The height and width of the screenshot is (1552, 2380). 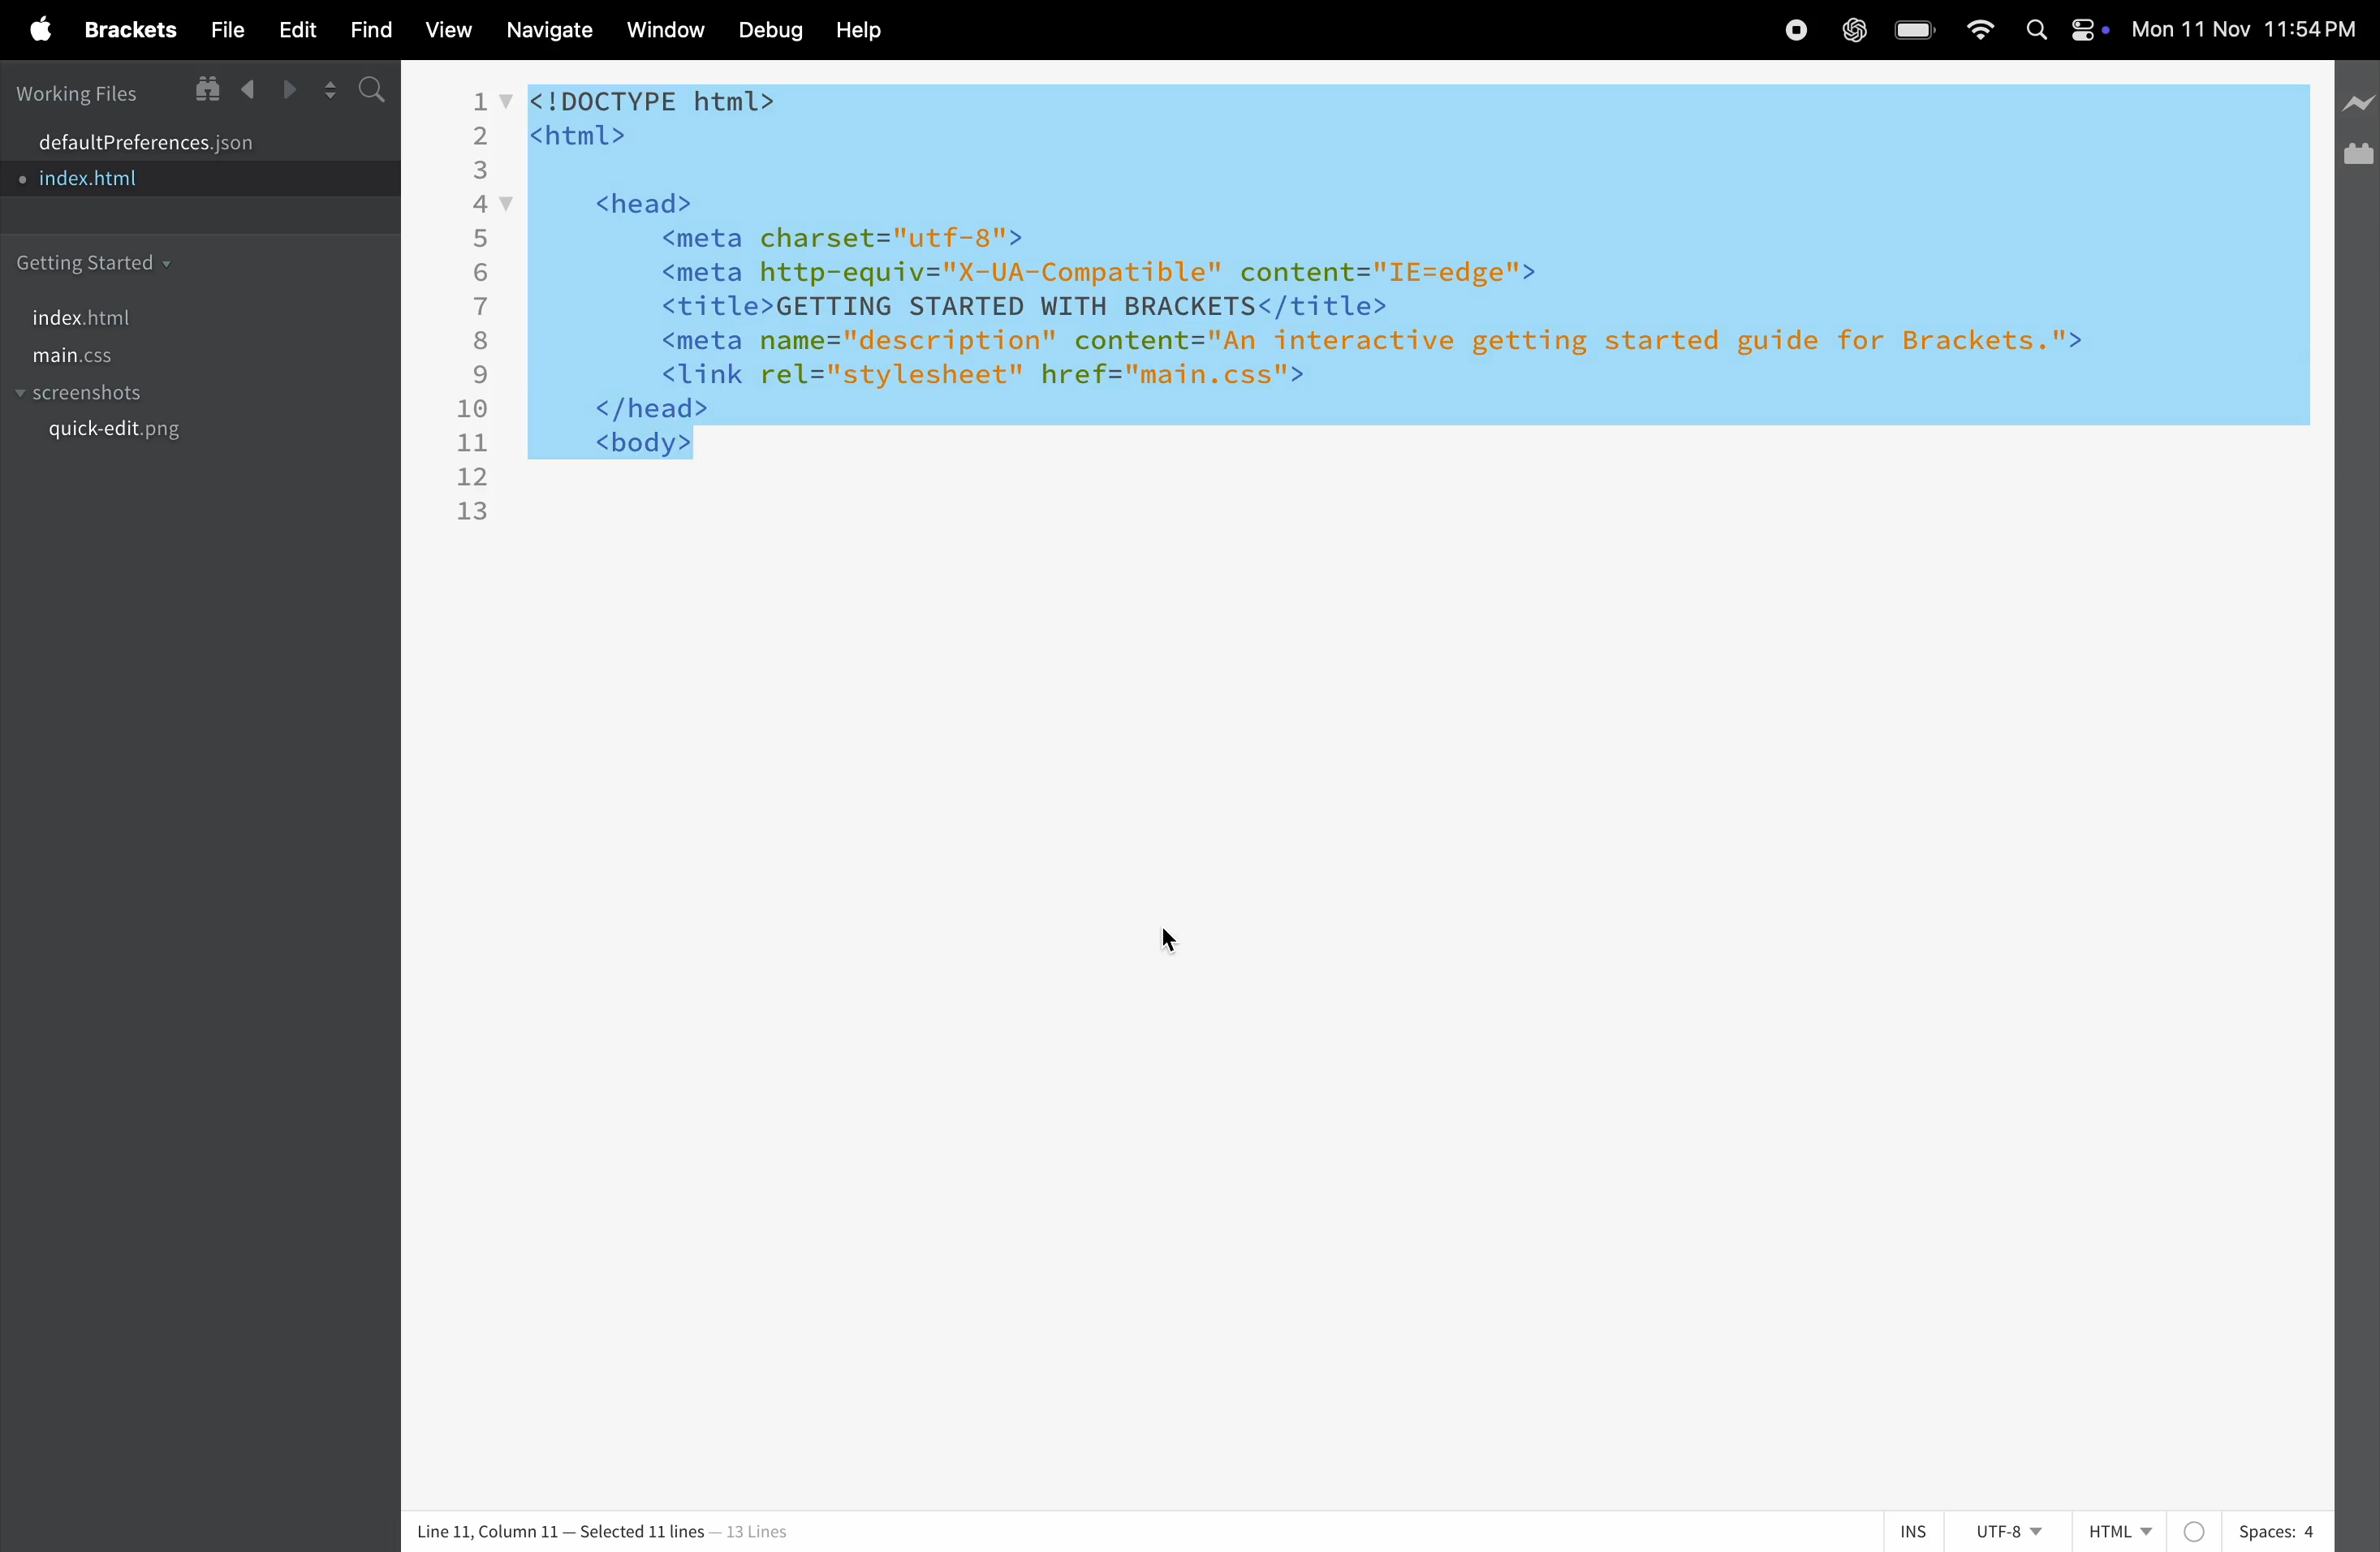 What do you see at coordinates (1167, 938) in the screenshot?
I see `cursor` at bounding box center [1167, 938].